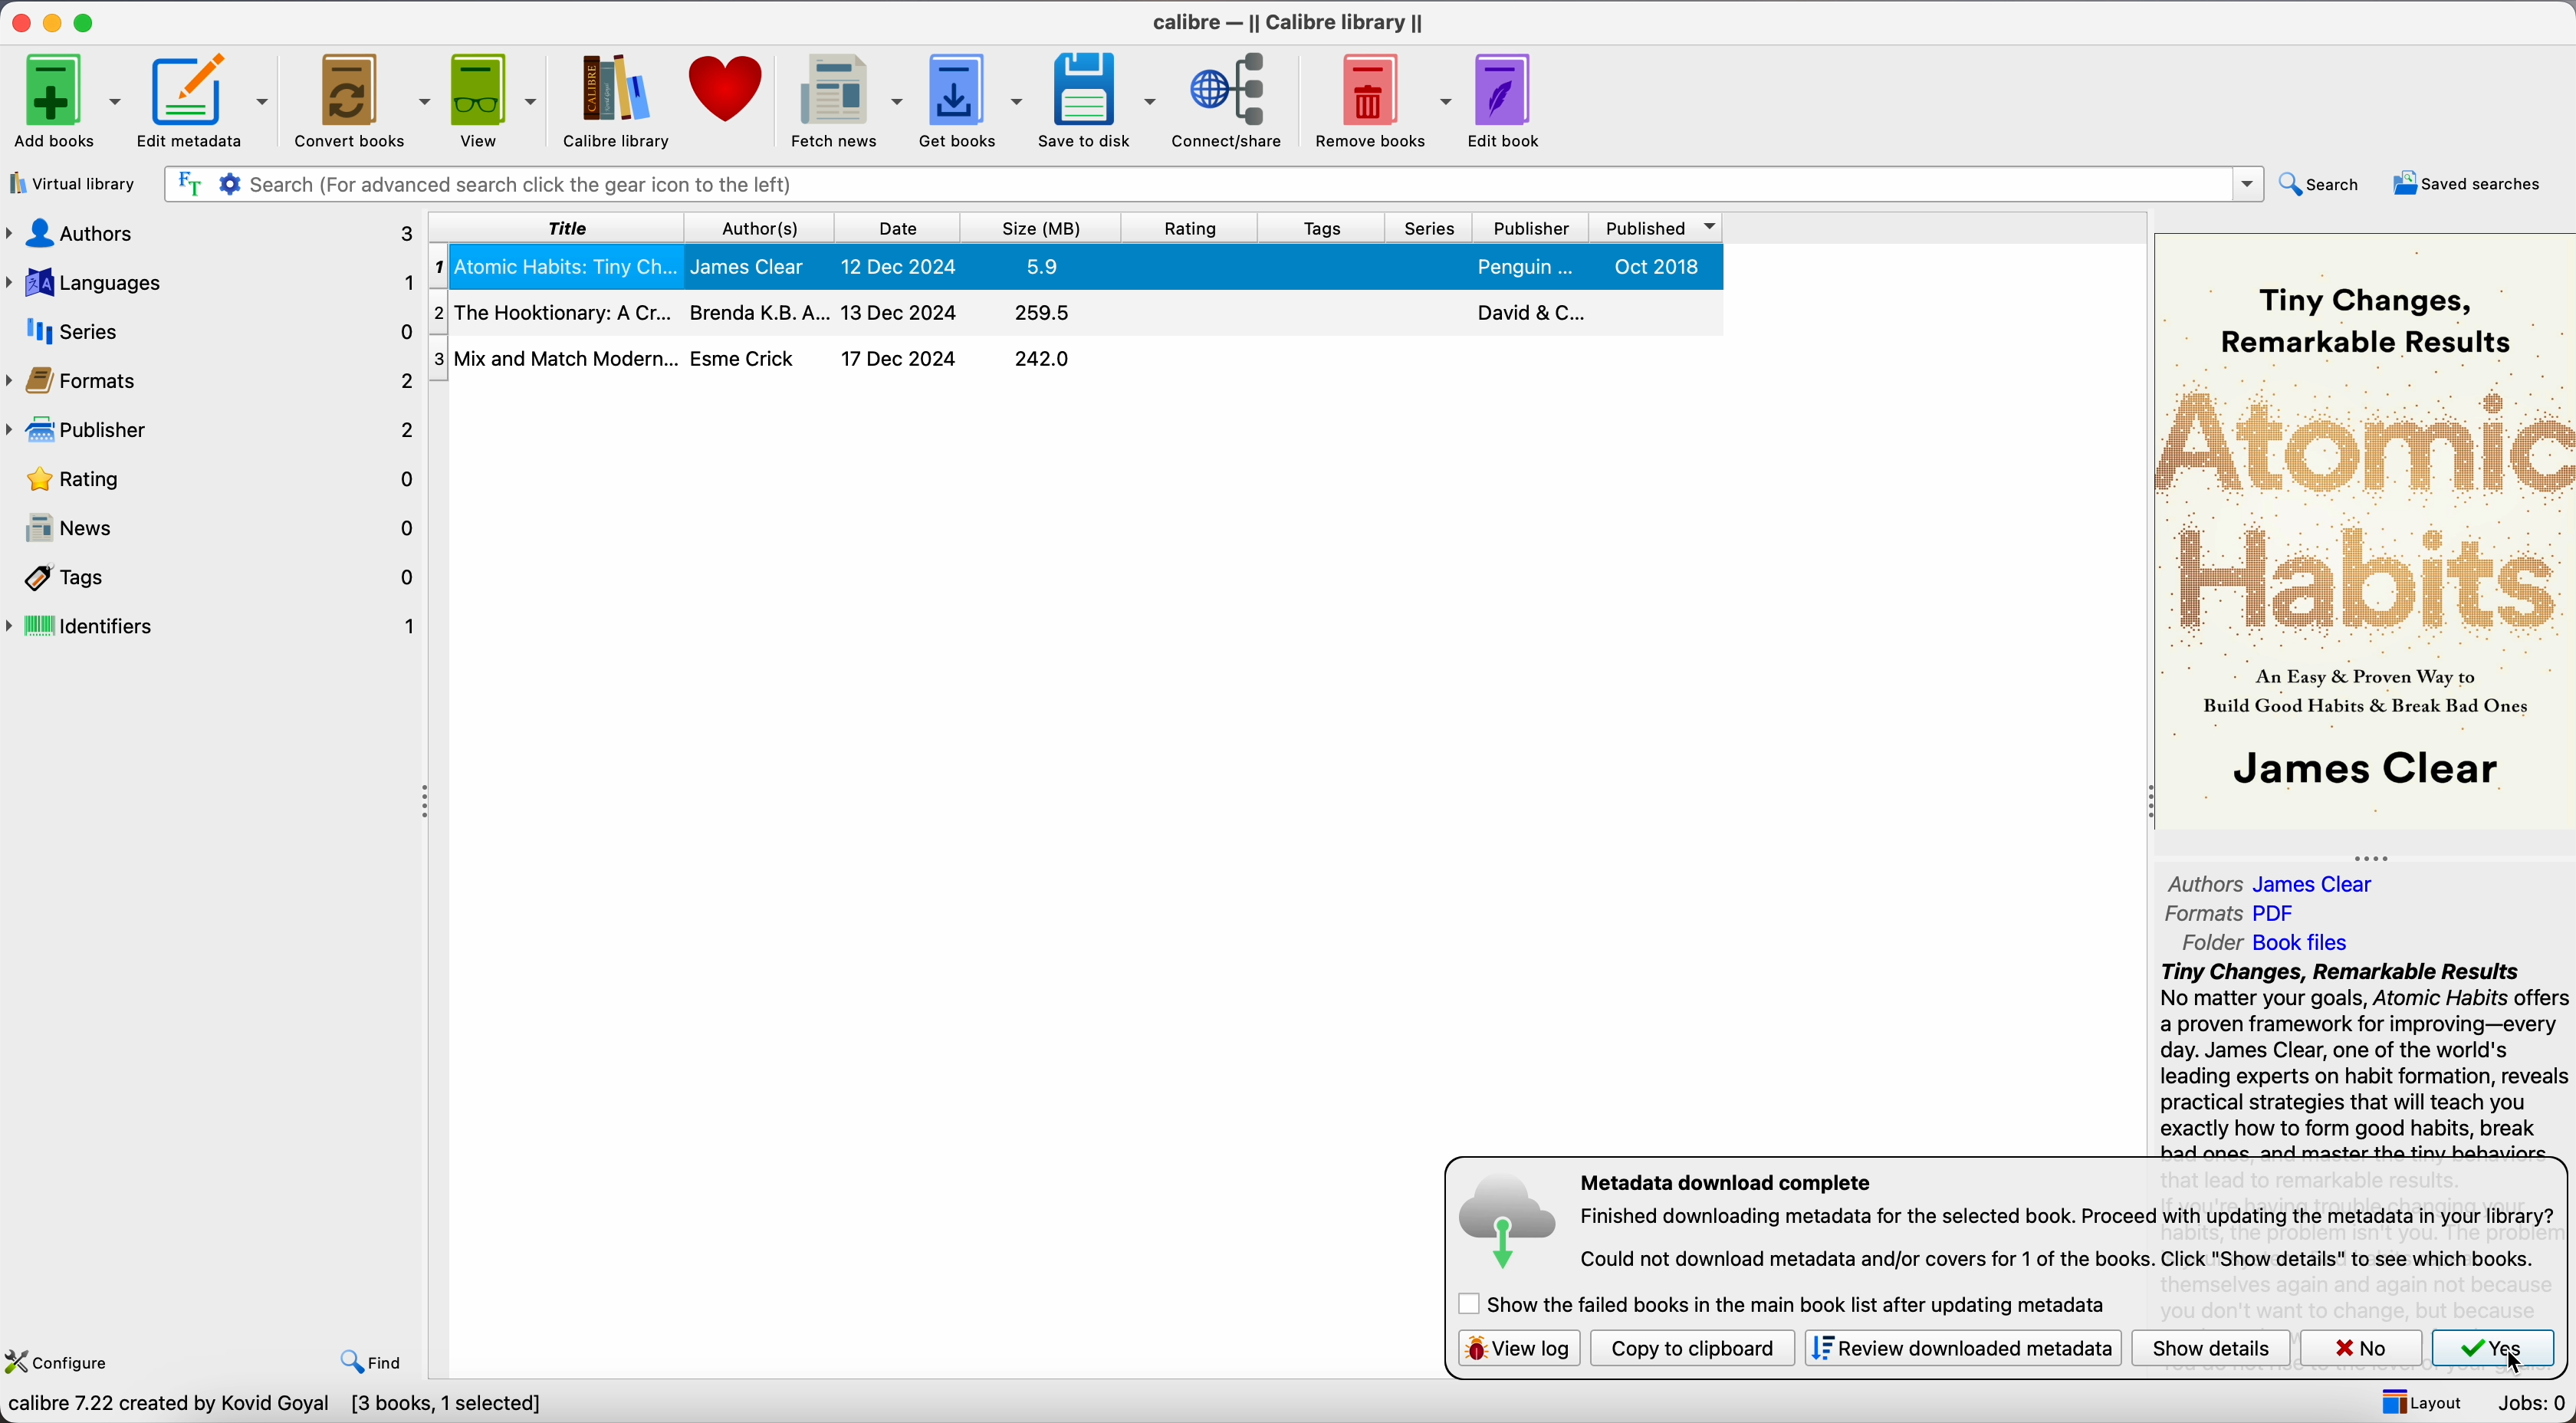 This screenshot has height=1423, width=2576. Describe the element at coordinates (897, 227) in the screenshot. I see `date` at that location.